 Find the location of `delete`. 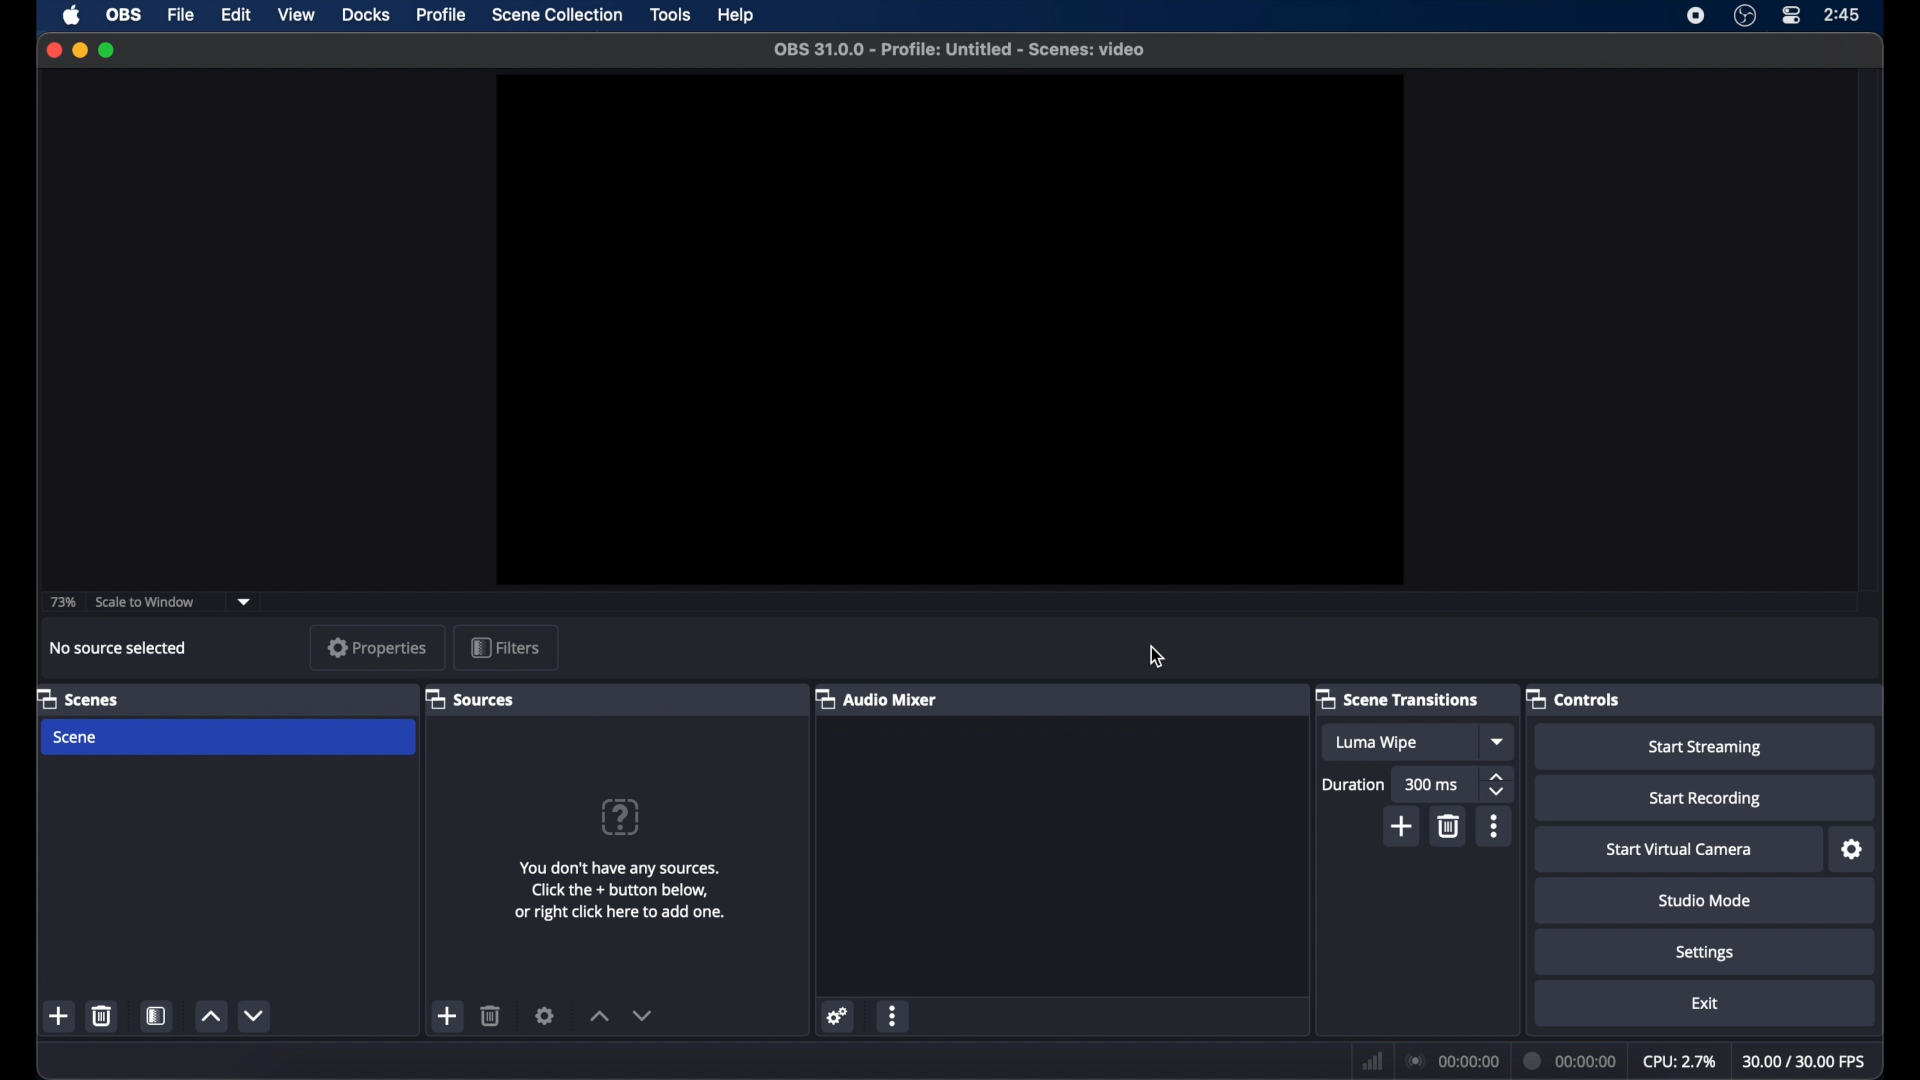

delete is located at coordinates (491, 1014).